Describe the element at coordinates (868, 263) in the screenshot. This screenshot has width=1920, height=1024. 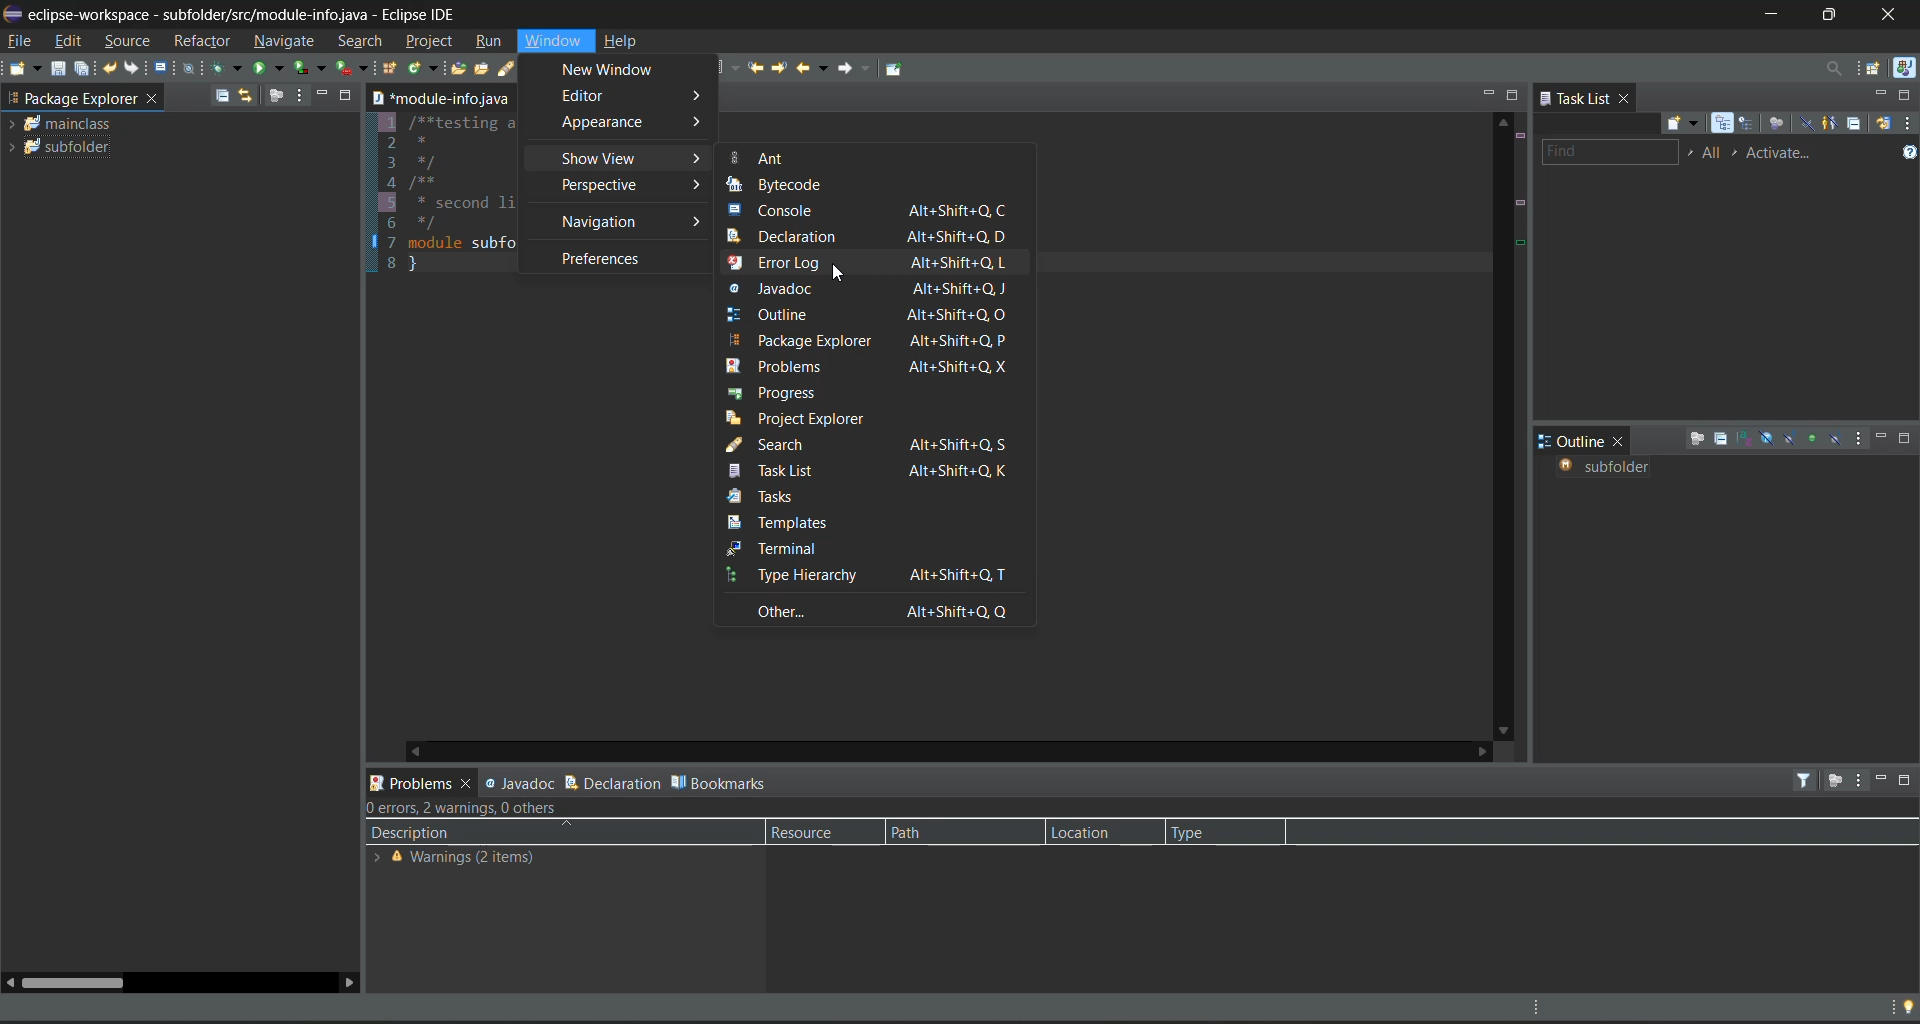
I see `error log` at that location.